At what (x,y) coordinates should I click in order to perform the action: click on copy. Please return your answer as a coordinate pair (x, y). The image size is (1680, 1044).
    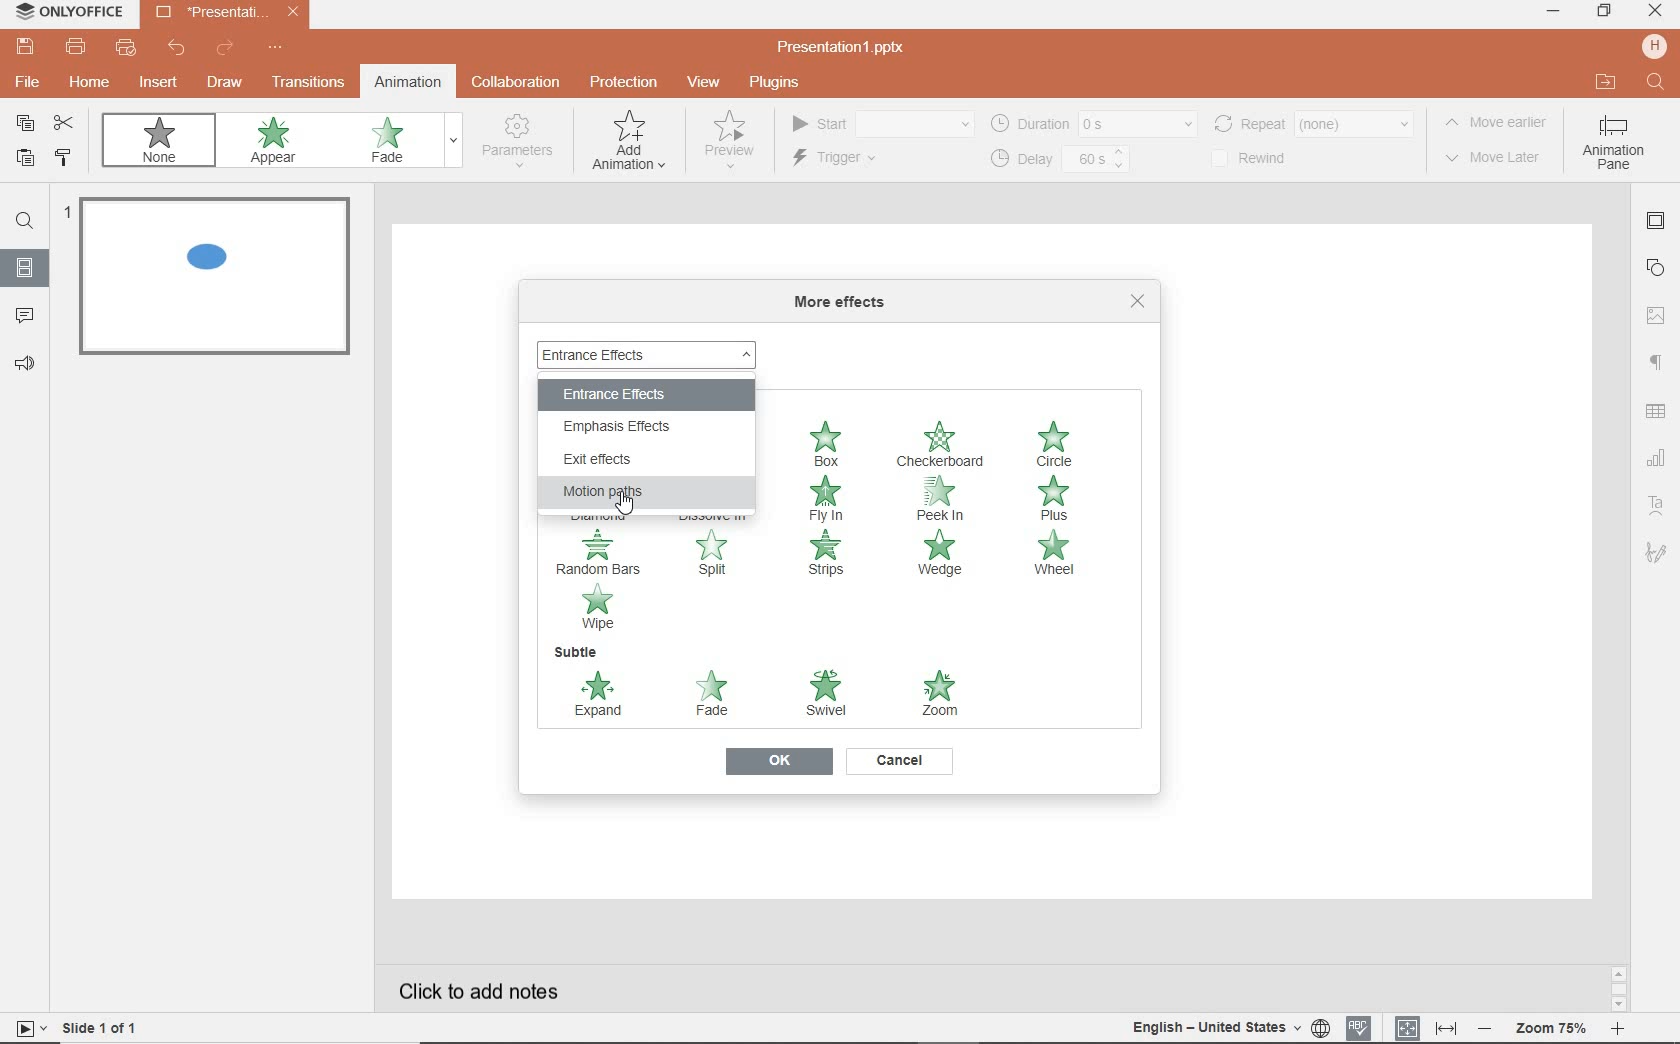
    Looking at the image, I should click on (26, 123).